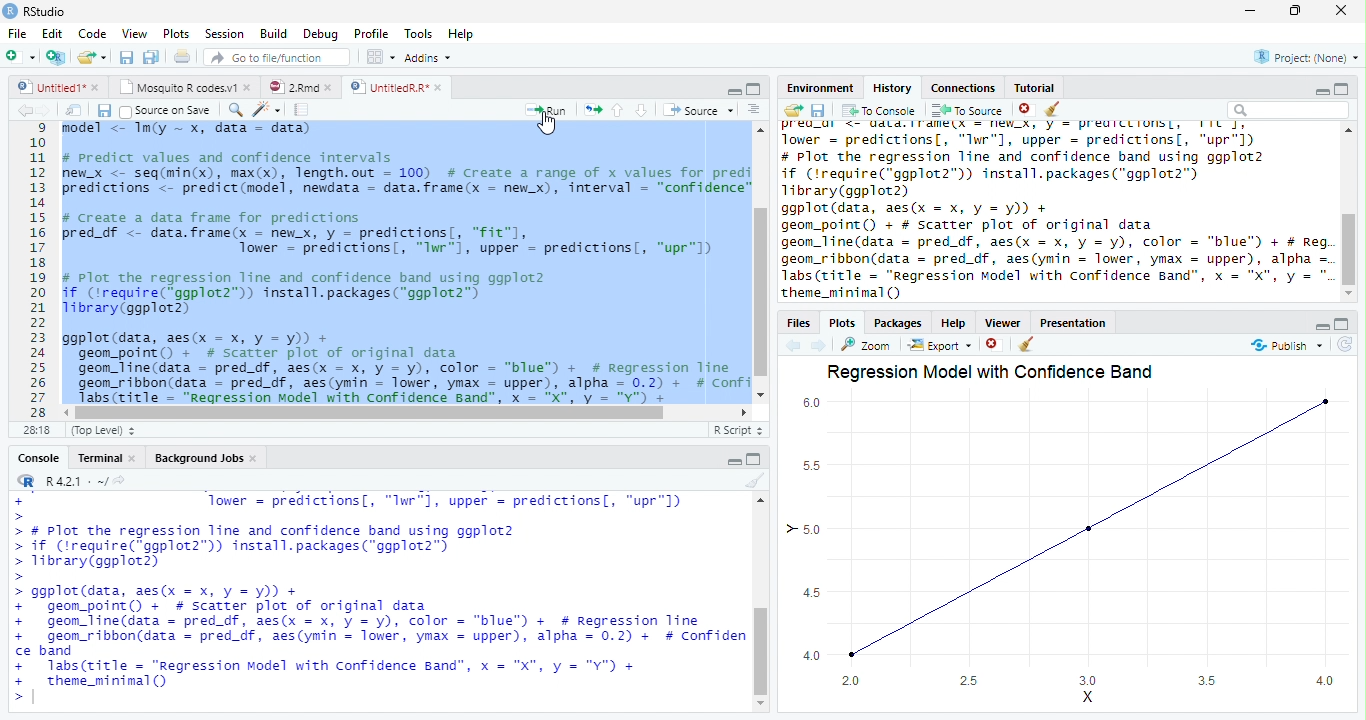  I want to click on Build, so click(274, 34).